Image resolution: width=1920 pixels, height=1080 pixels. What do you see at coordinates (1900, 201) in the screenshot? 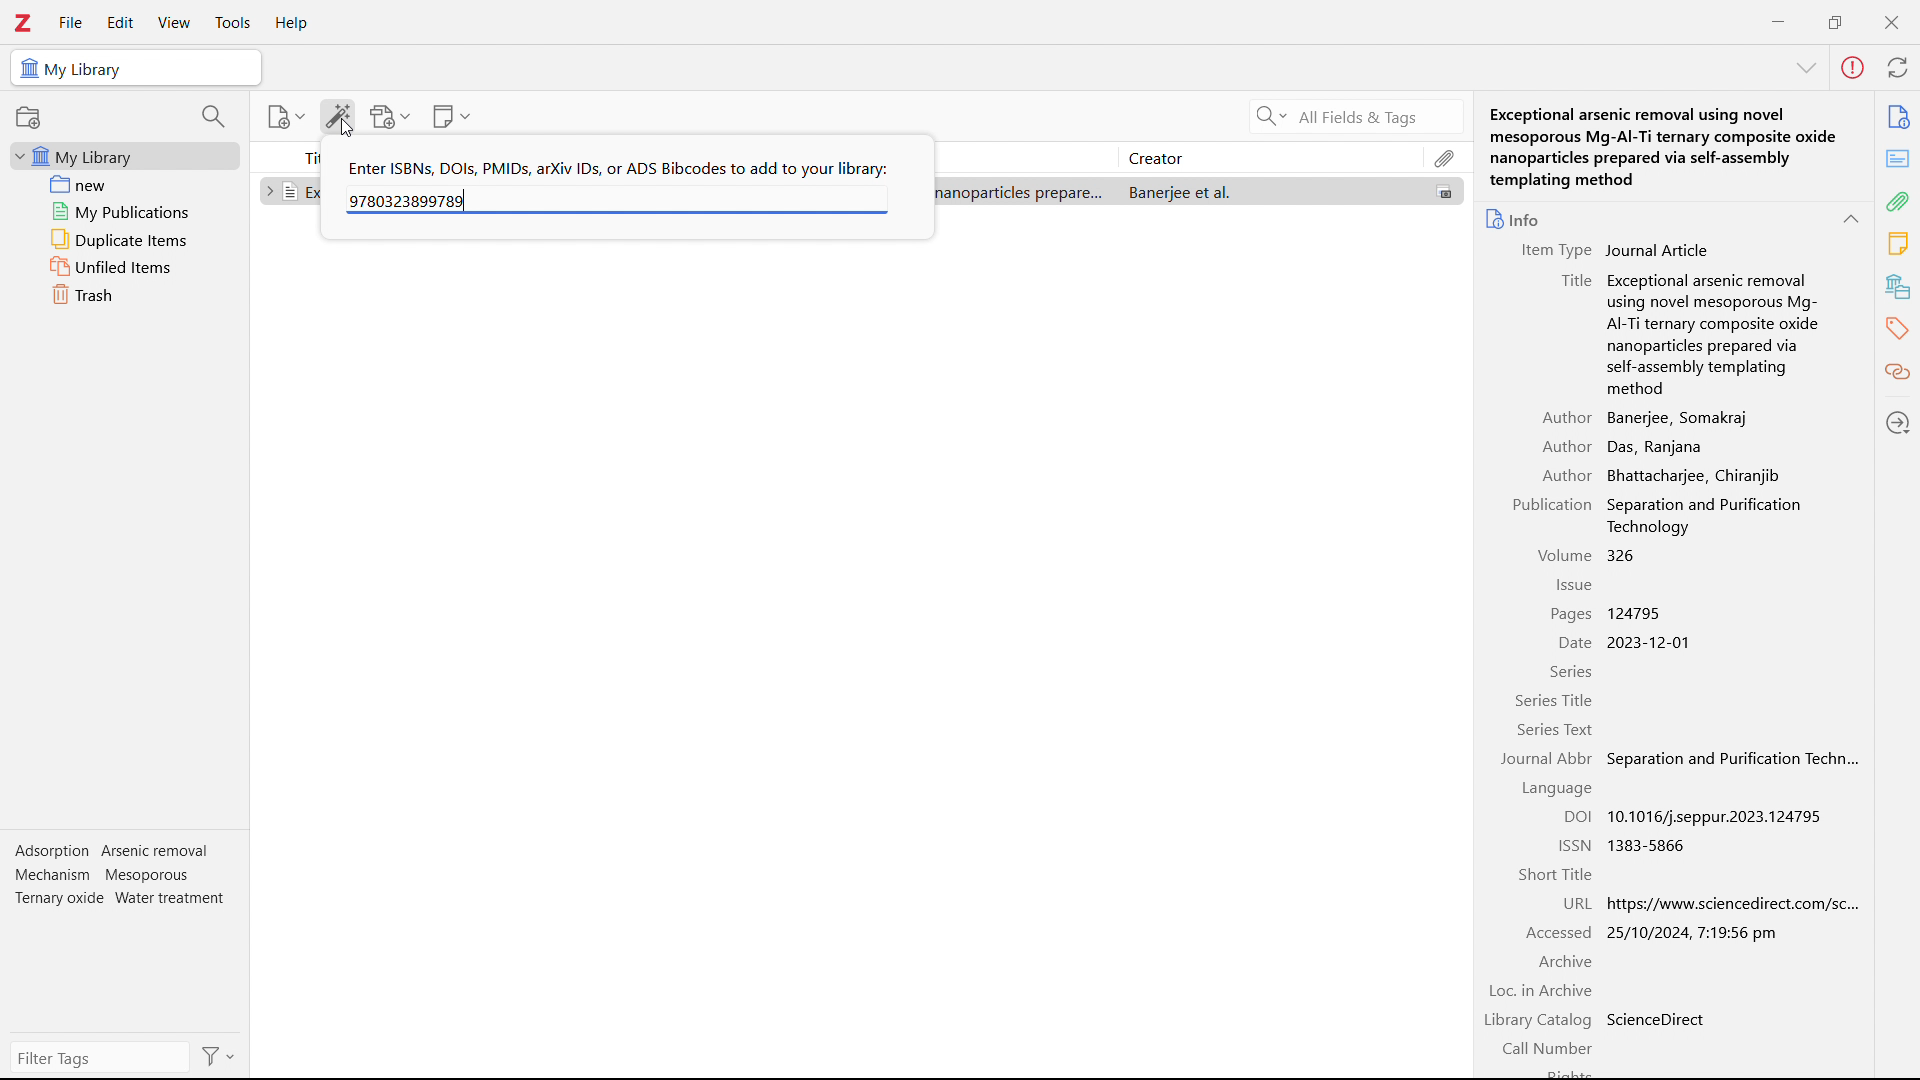
I see `attachments` at bounding box center [1900, 201].